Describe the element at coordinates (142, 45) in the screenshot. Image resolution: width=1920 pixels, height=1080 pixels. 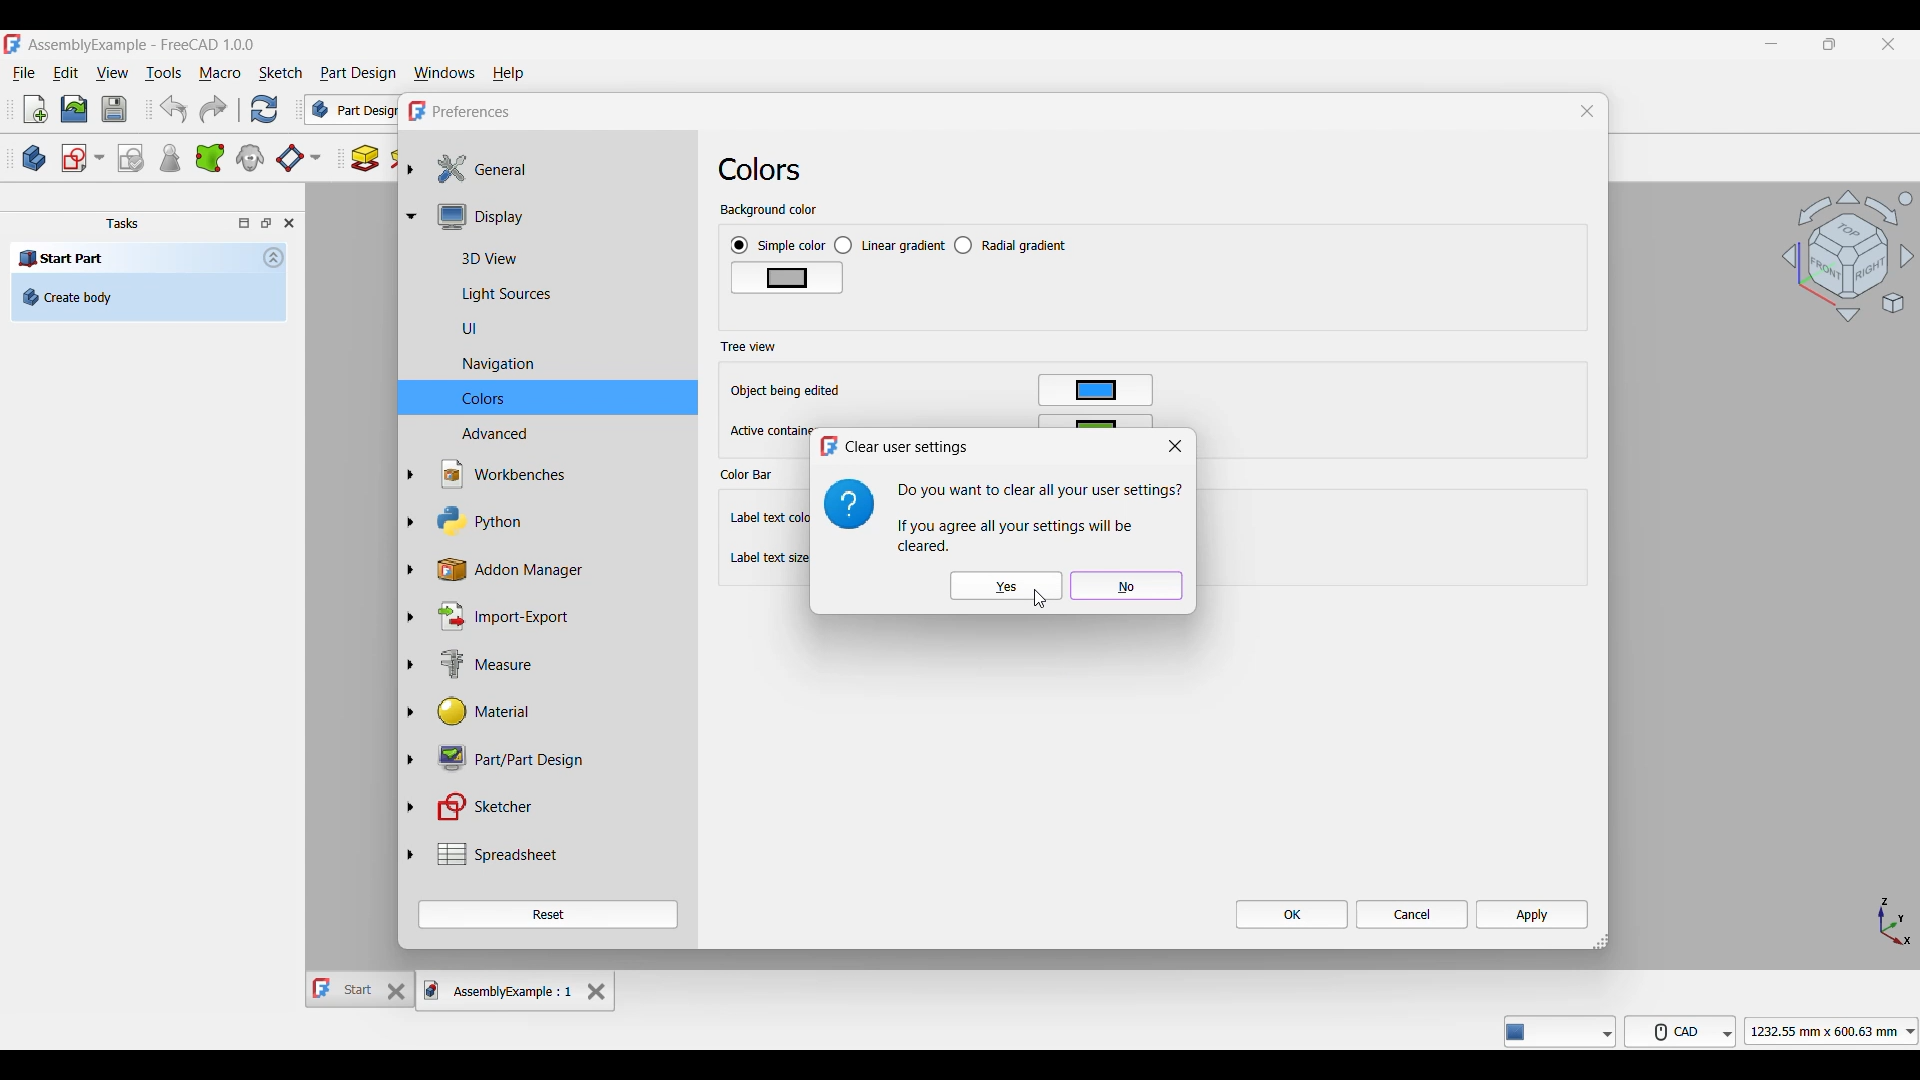
I see `AssemblyExample - FreeCAD 1.0.0` at that location.